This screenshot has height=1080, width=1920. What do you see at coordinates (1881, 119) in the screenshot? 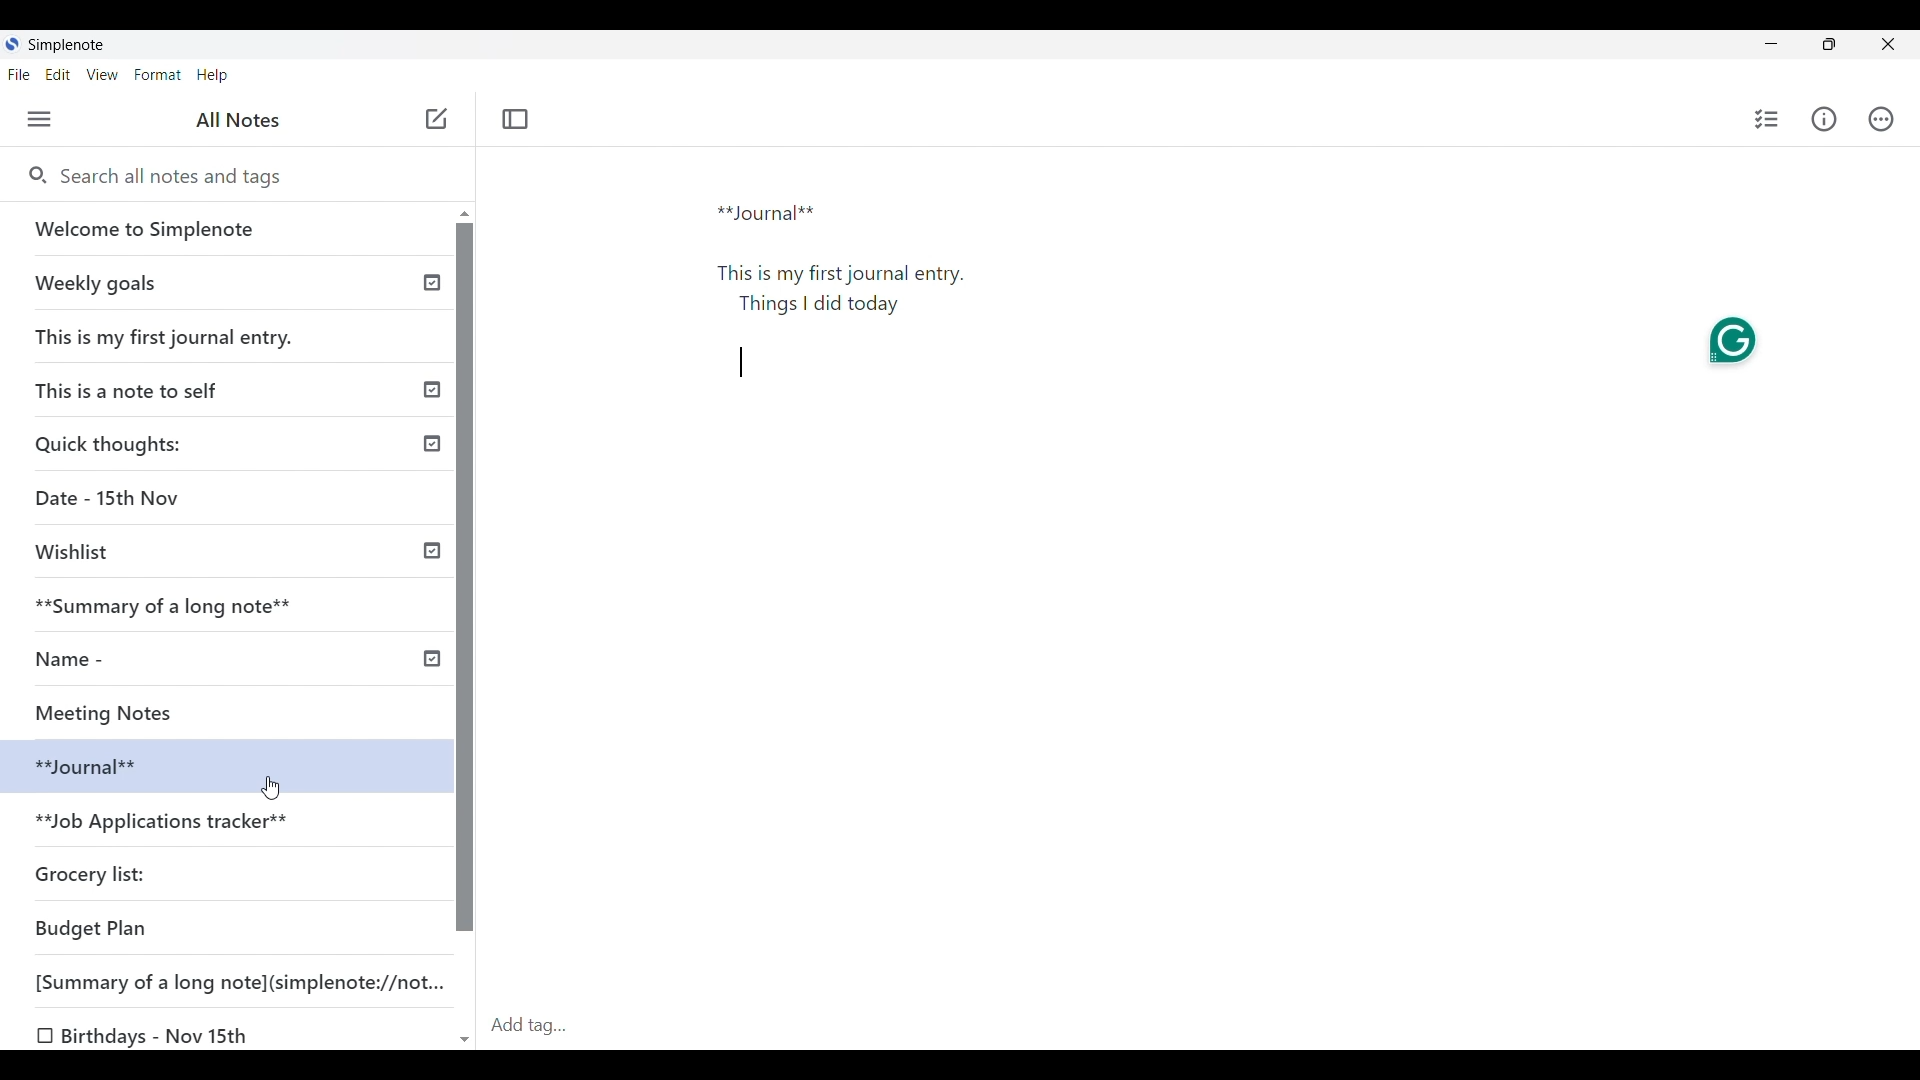
I see `Actions` at bounding box center [1881, 119].